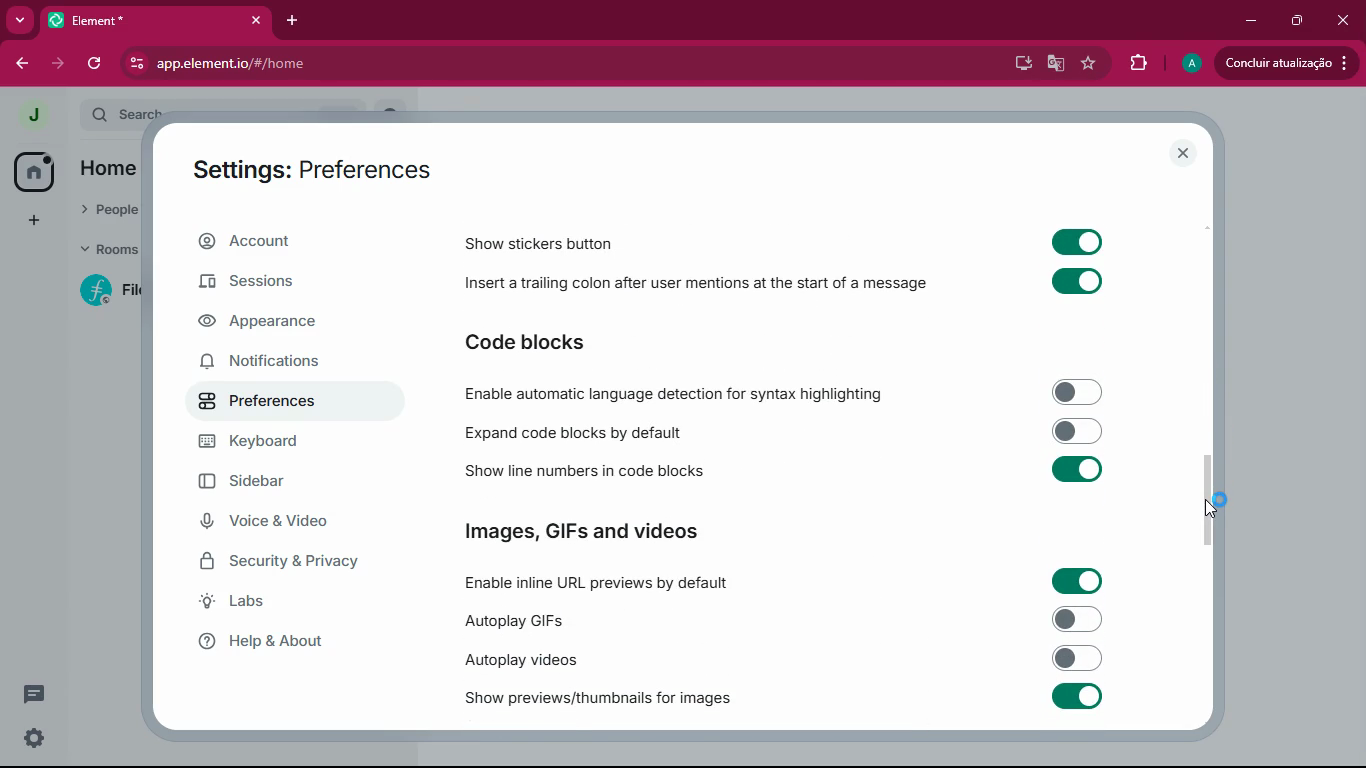  I want to click on Show previews/thumbnails for images, so click(593, 699).